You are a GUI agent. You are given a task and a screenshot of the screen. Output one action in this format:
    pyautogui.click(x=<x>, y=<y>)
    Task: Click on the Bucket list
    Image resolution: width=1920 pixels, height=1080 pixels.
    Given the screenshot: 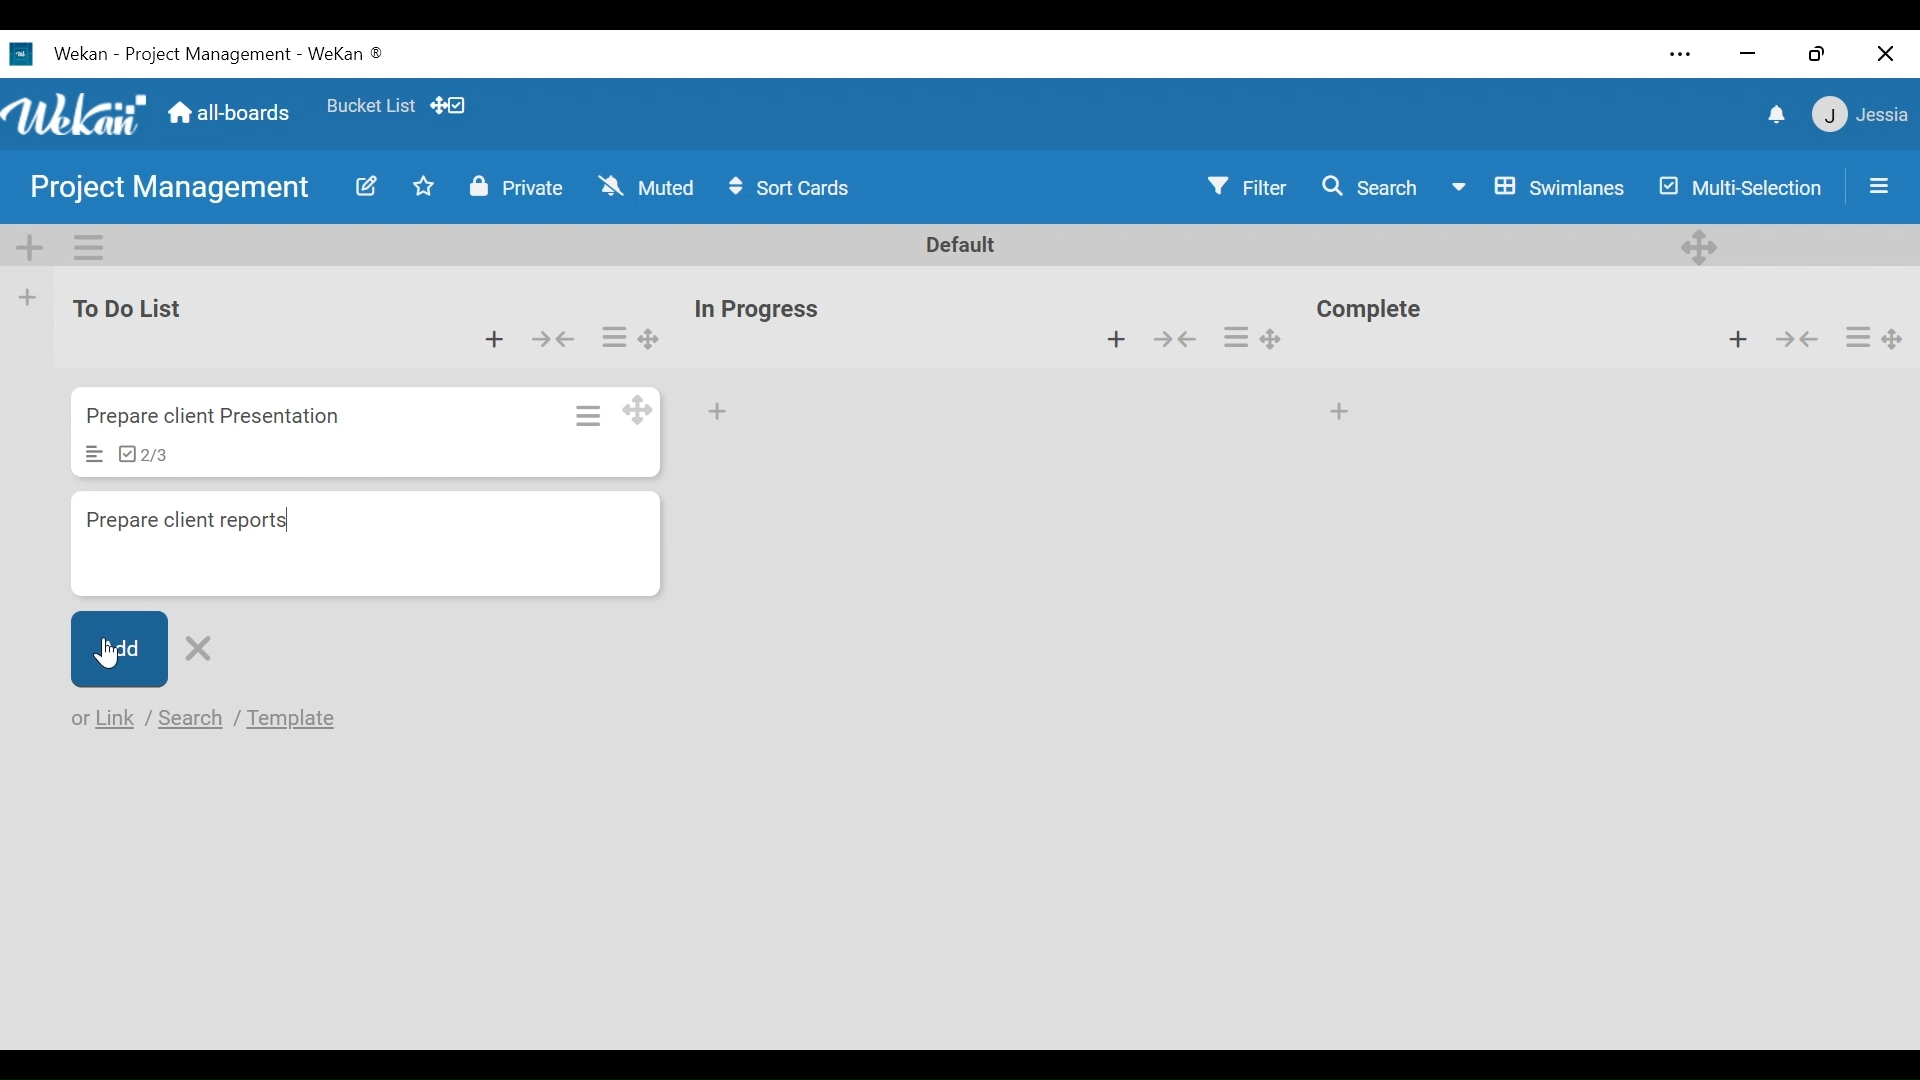 What is the action you would take?
    pyautogui.click(x=370, y=110)
    